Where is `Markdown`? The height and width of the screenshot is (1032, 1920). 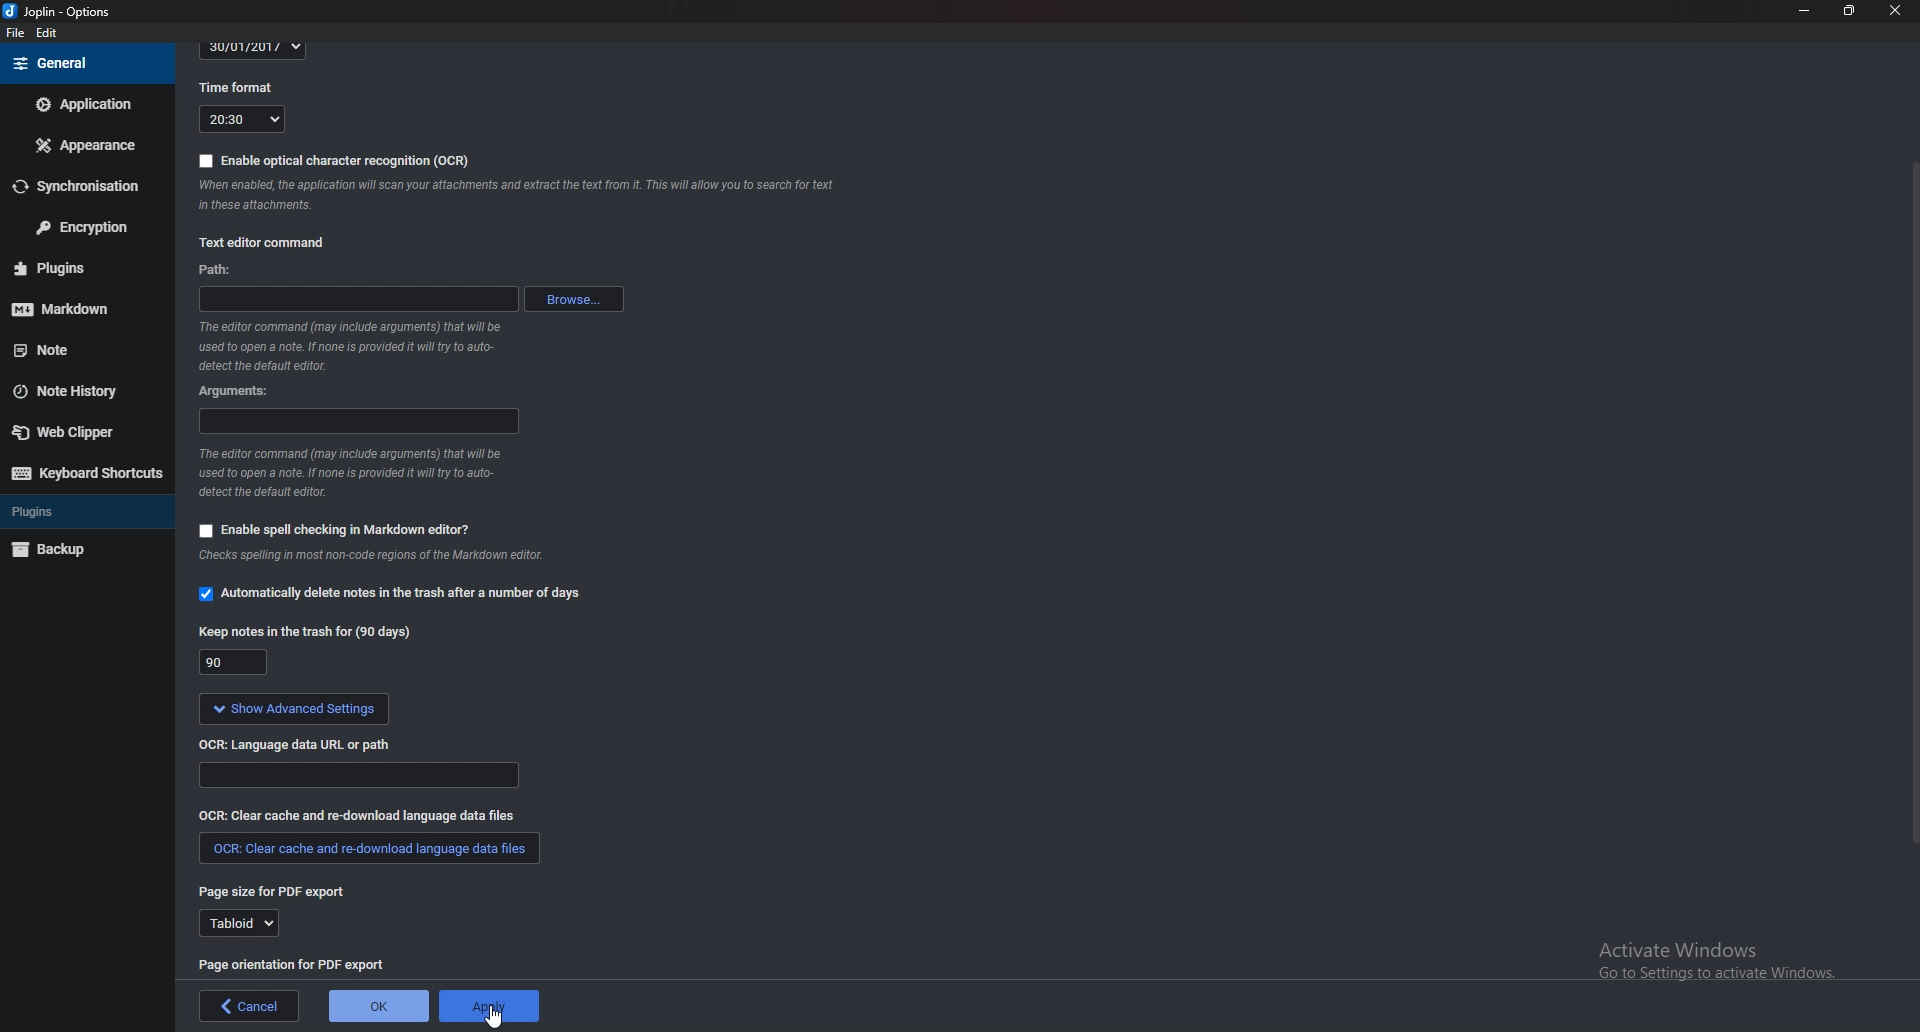 Markdown is located at coordinates (75, 308).